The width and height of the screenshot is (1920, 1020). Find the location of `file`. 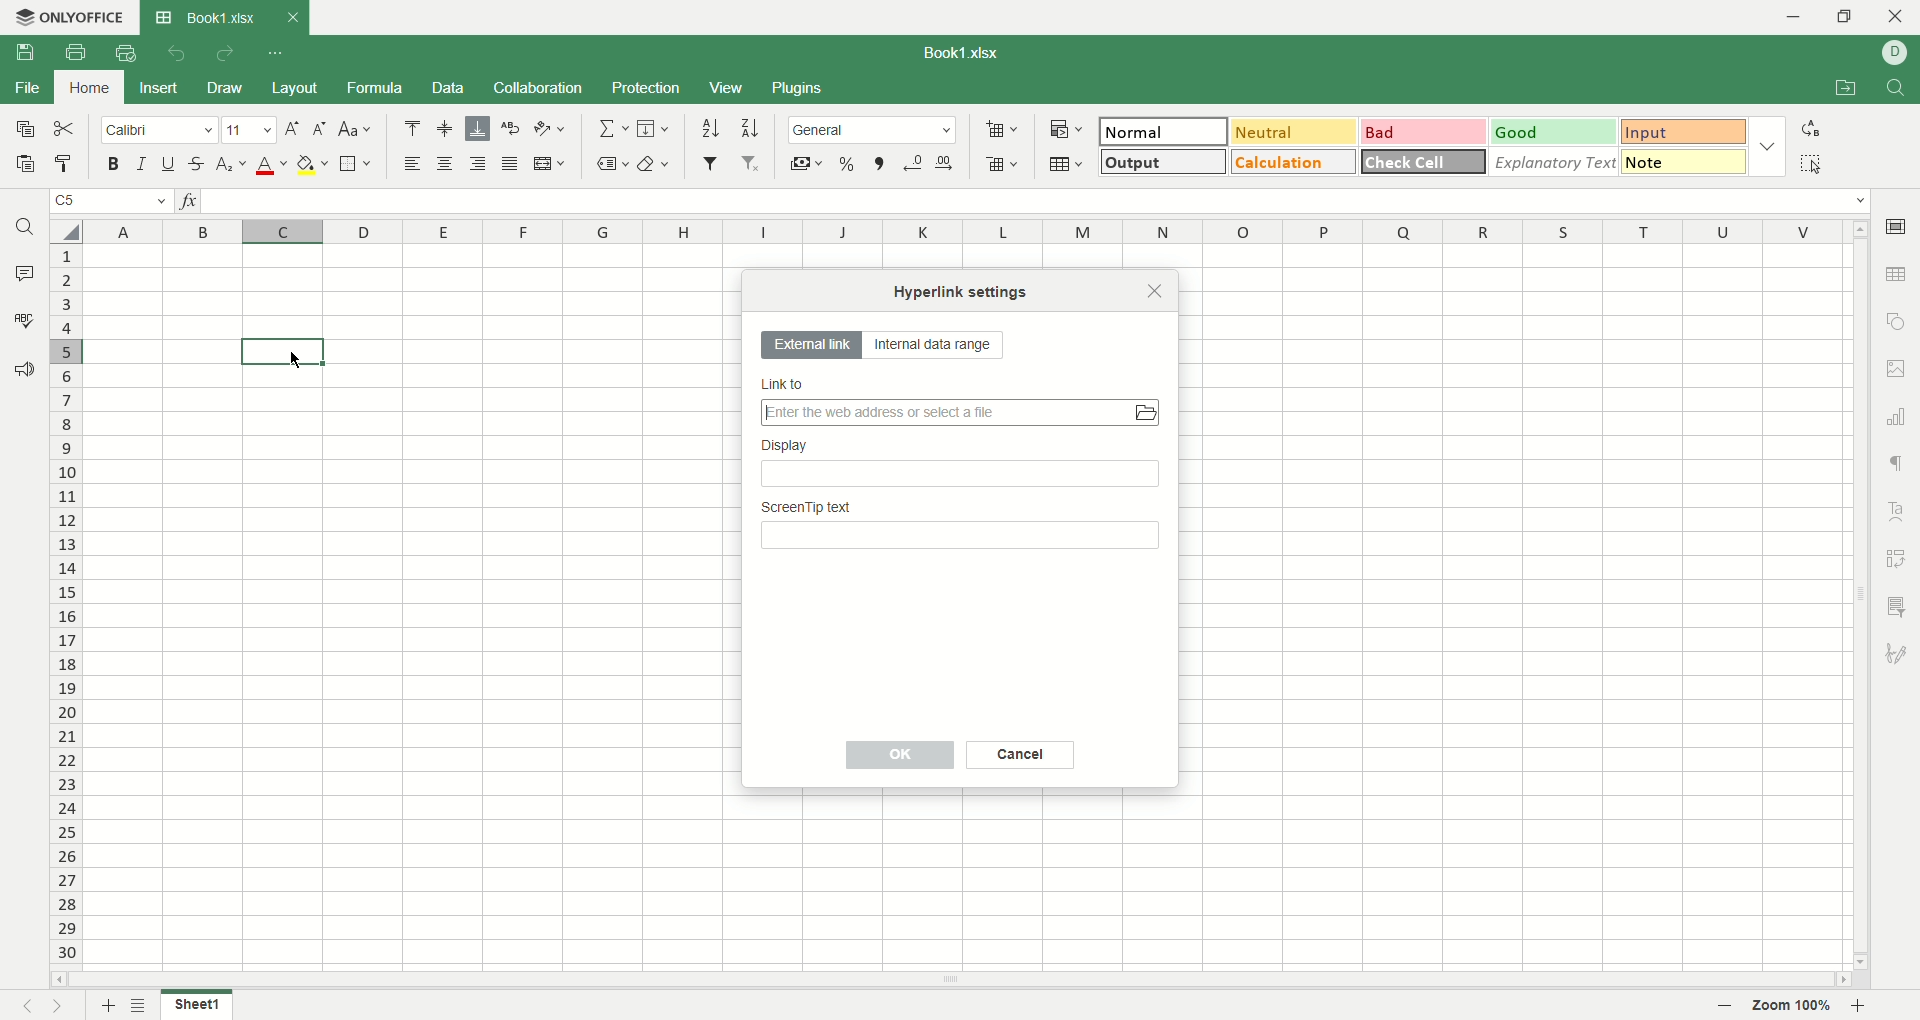

file is located at coordinates (26, 90).